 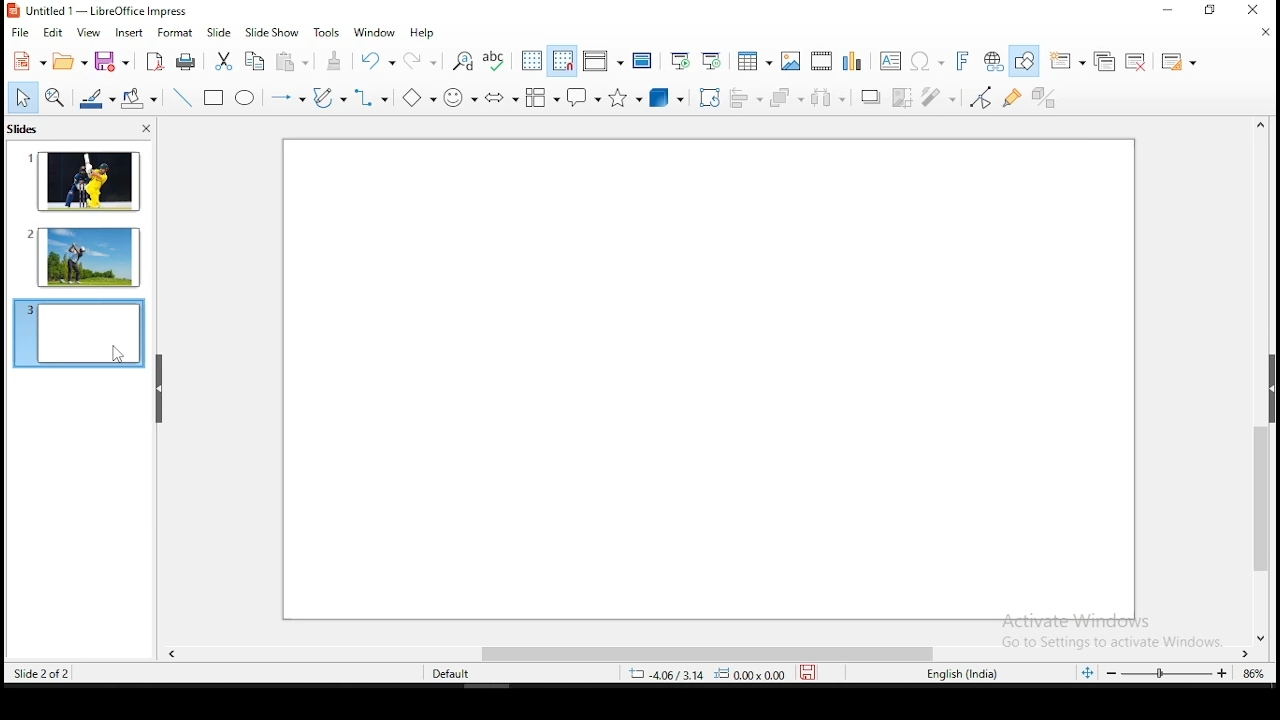 I want to click on scroll bar, so click(x=1258, y=382).